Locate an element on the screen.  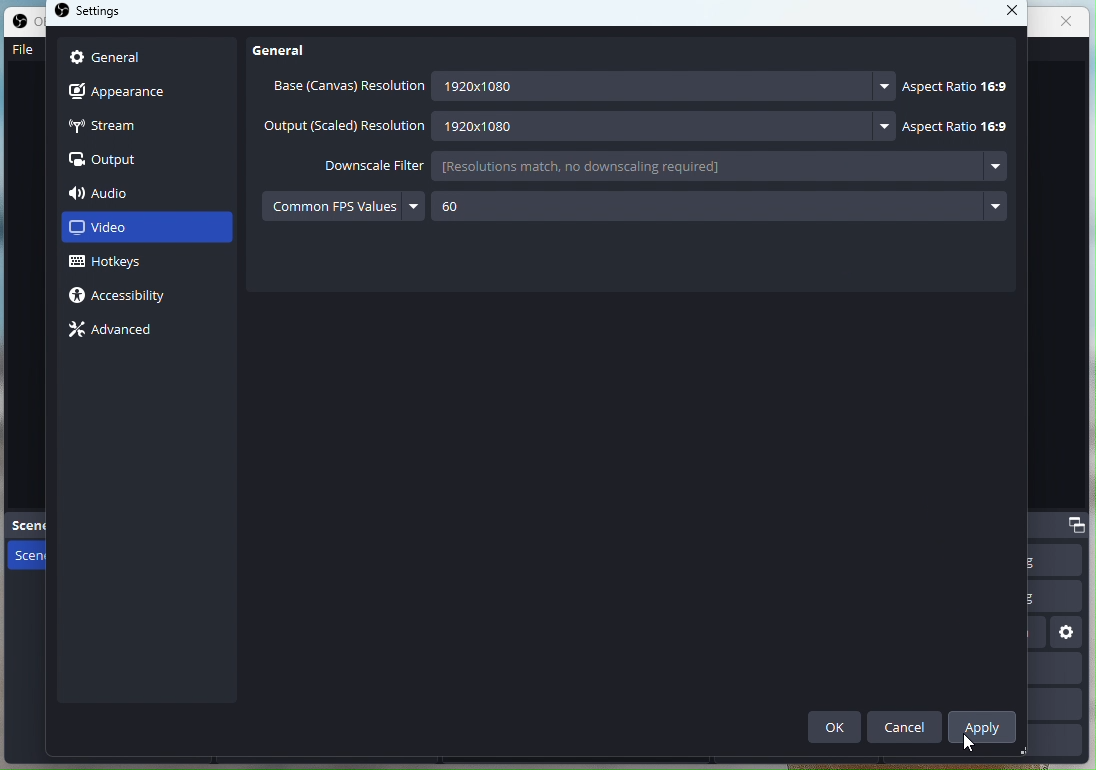
1280x1080 is located at coordinates (655, 125).